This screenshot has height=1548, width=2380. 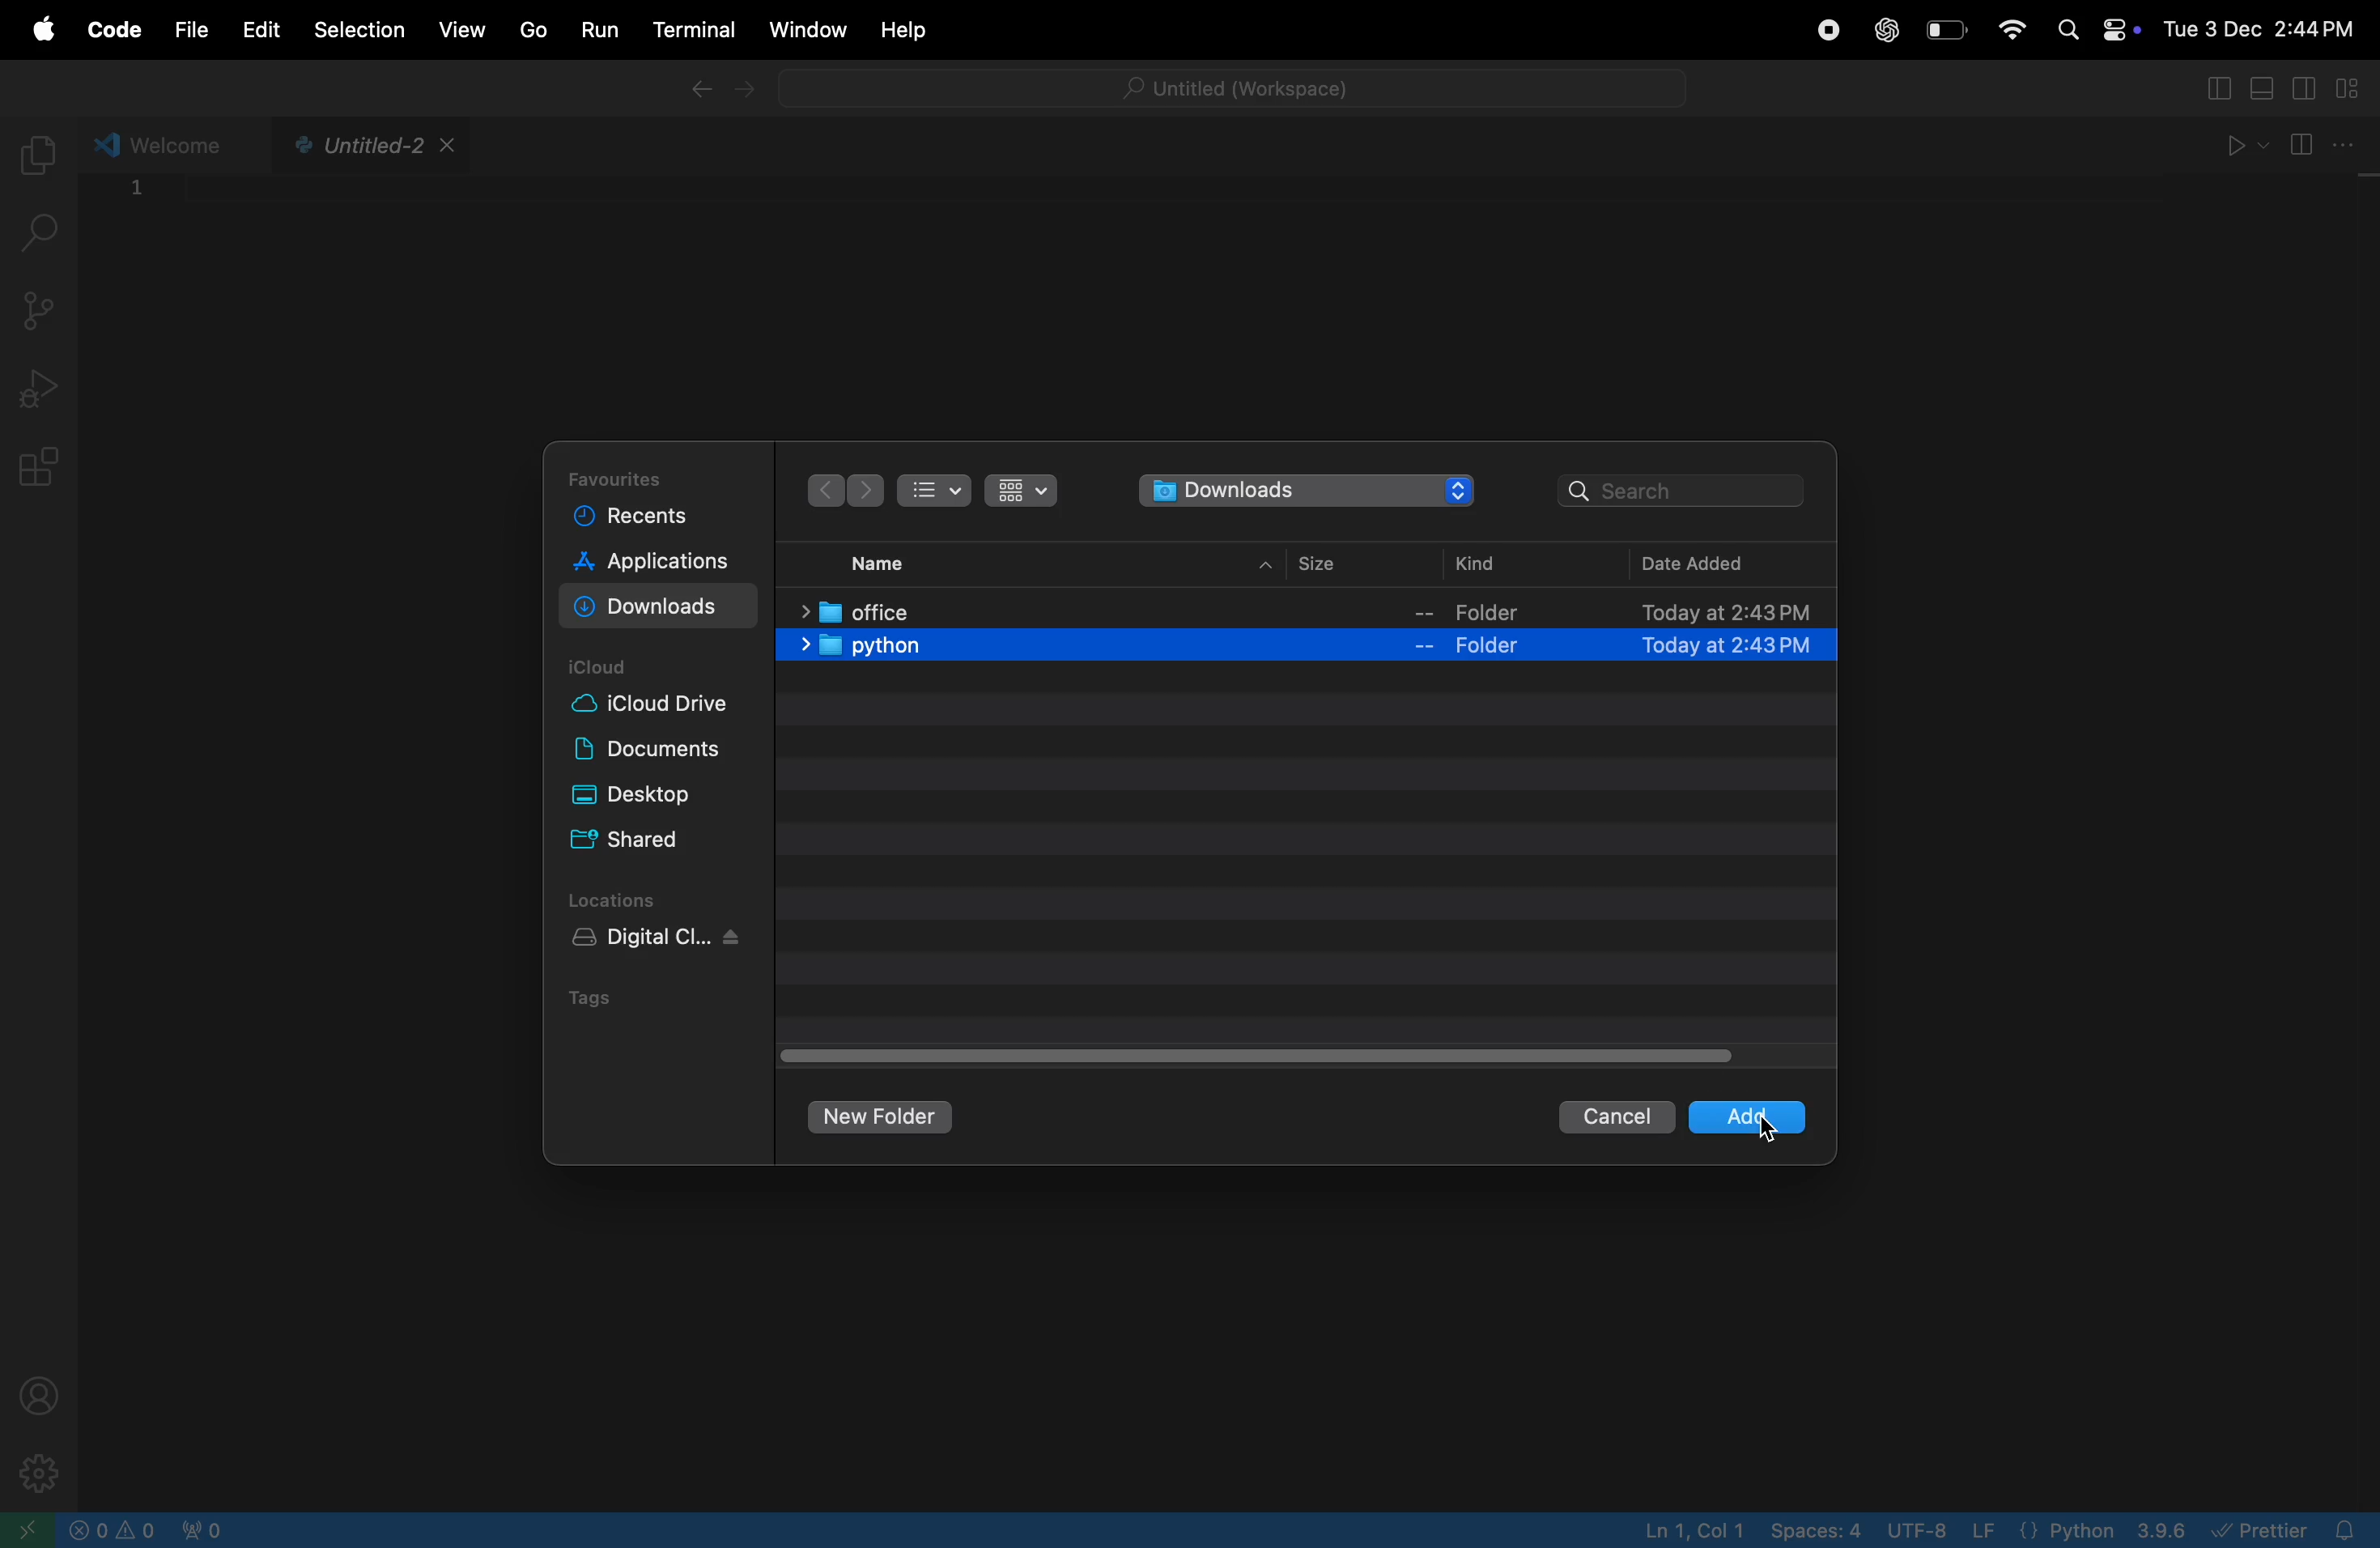 What do you see at coordinates (1478, 649) in the screenshot?
I see `folder` at bounding box center [1478, 649].